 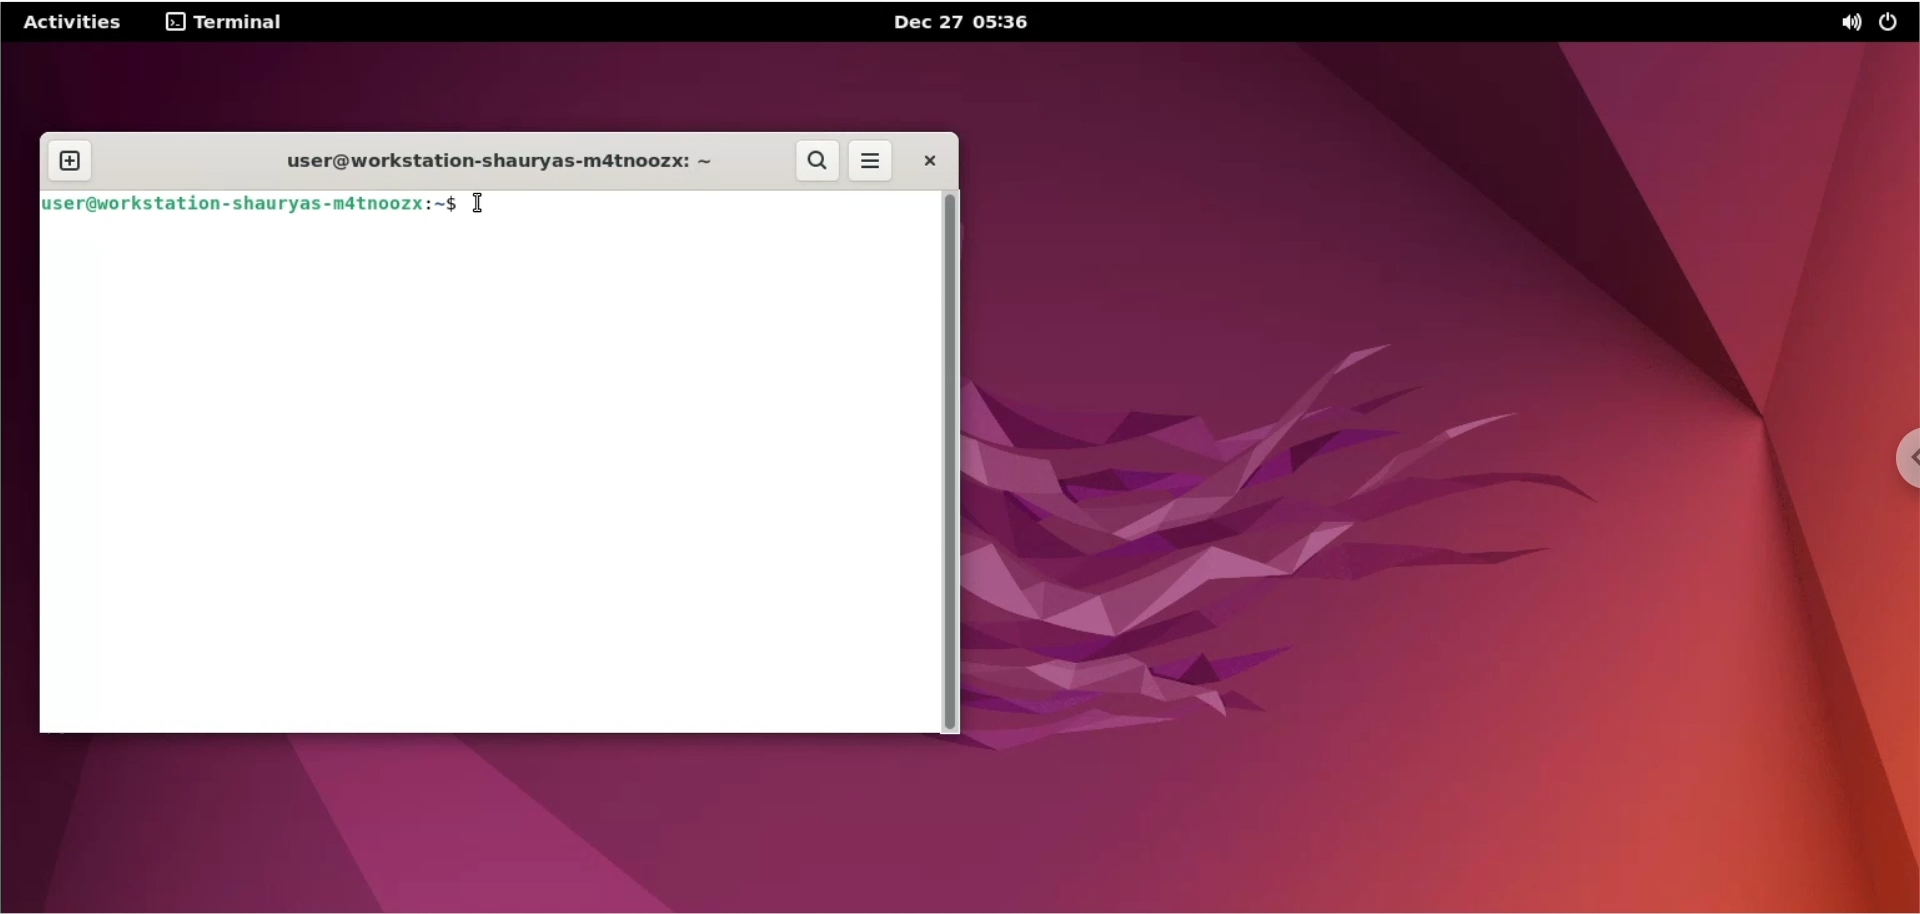 I want to click on scrollbar, so click(x=953, y=462).